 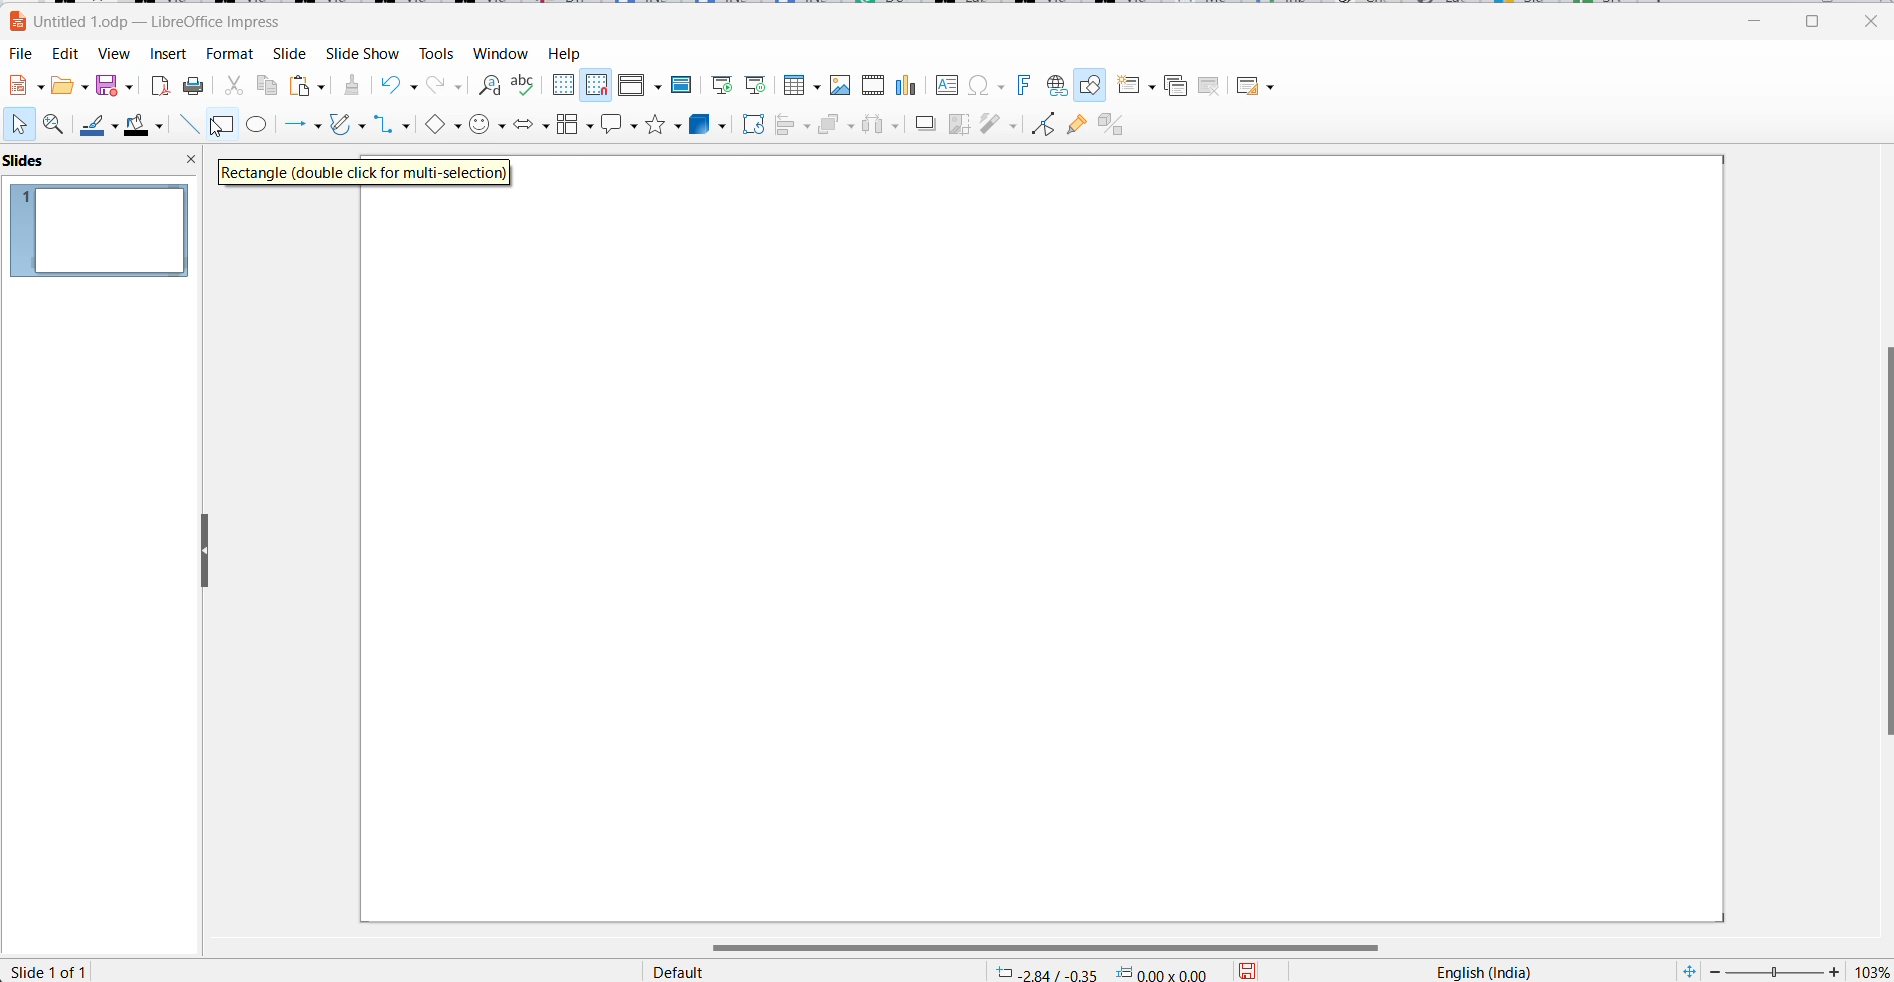 What do you see at coordinates (59, 970) in the screenshot?
I see `slide number` at bounding box center [59, 970].